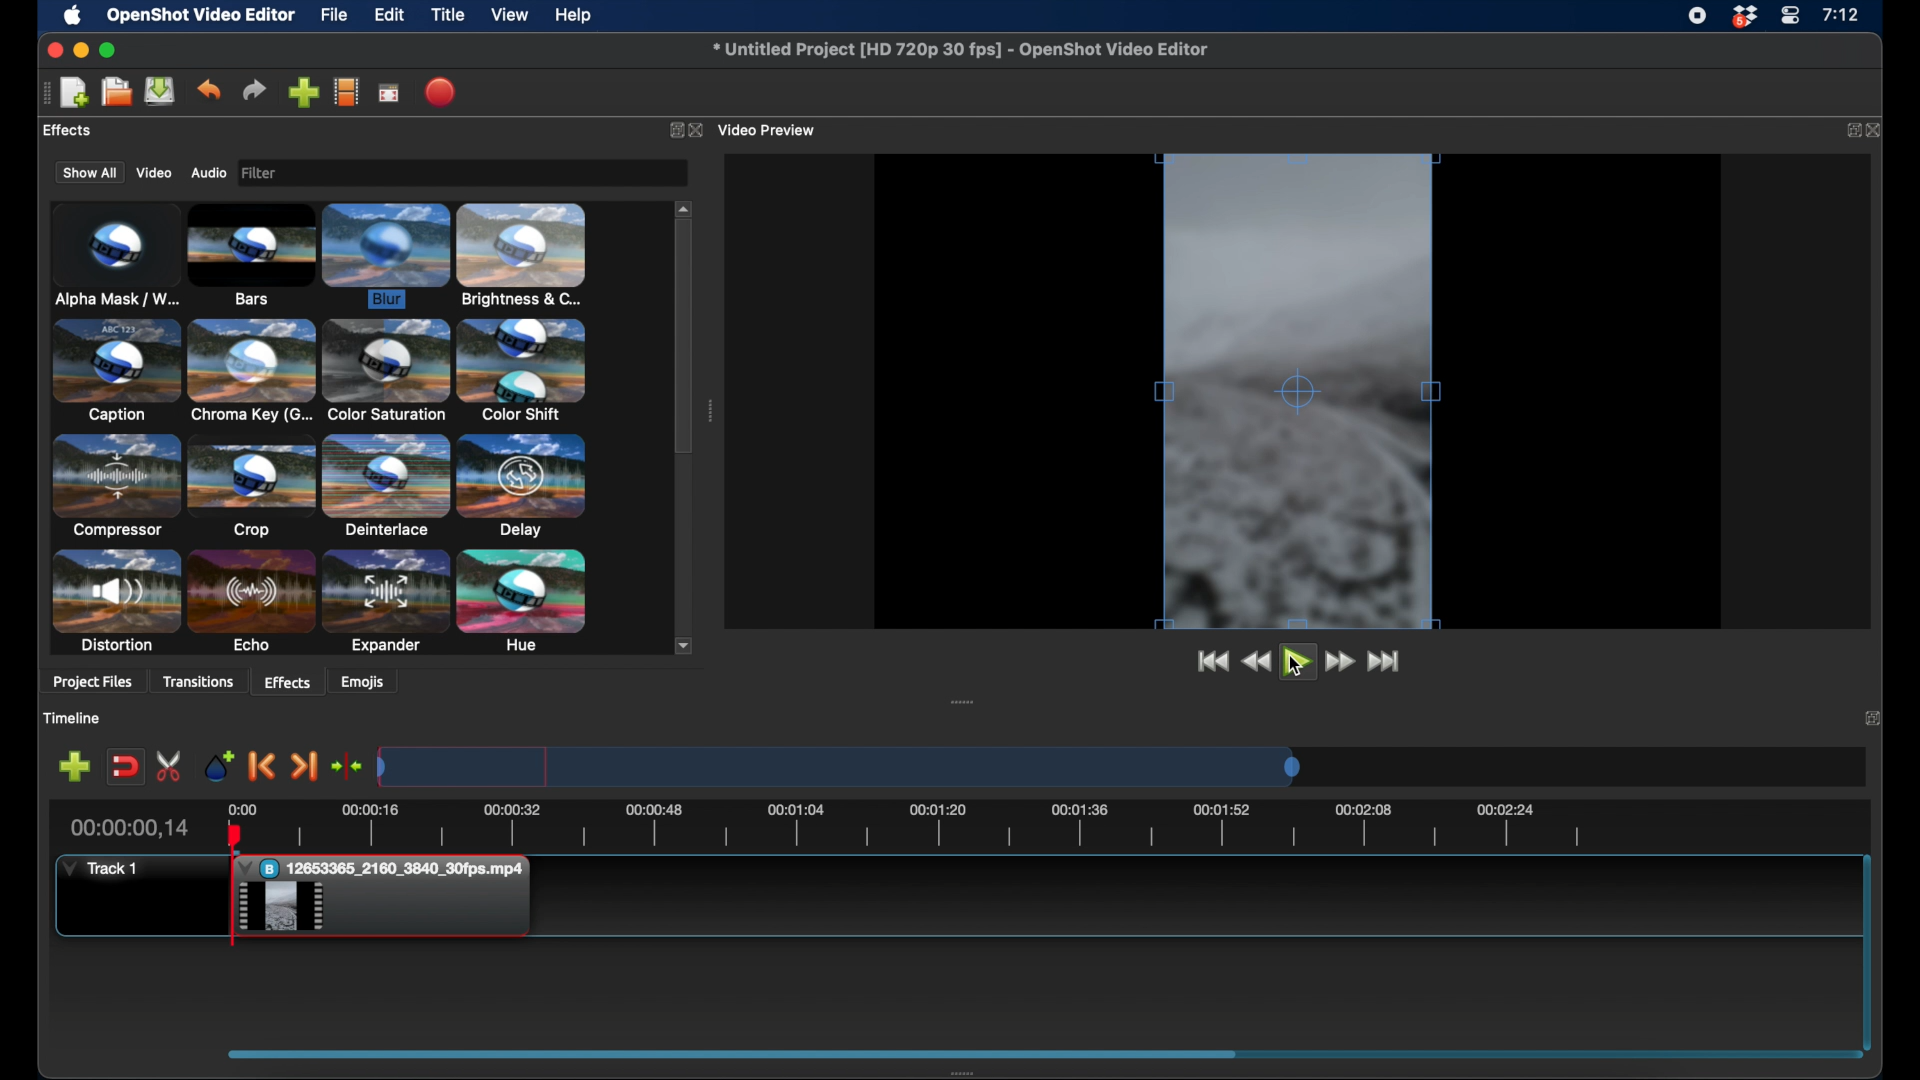  Describe the element at coordinates (1296, 669) in the screenshot. I see `cursor` at that location.